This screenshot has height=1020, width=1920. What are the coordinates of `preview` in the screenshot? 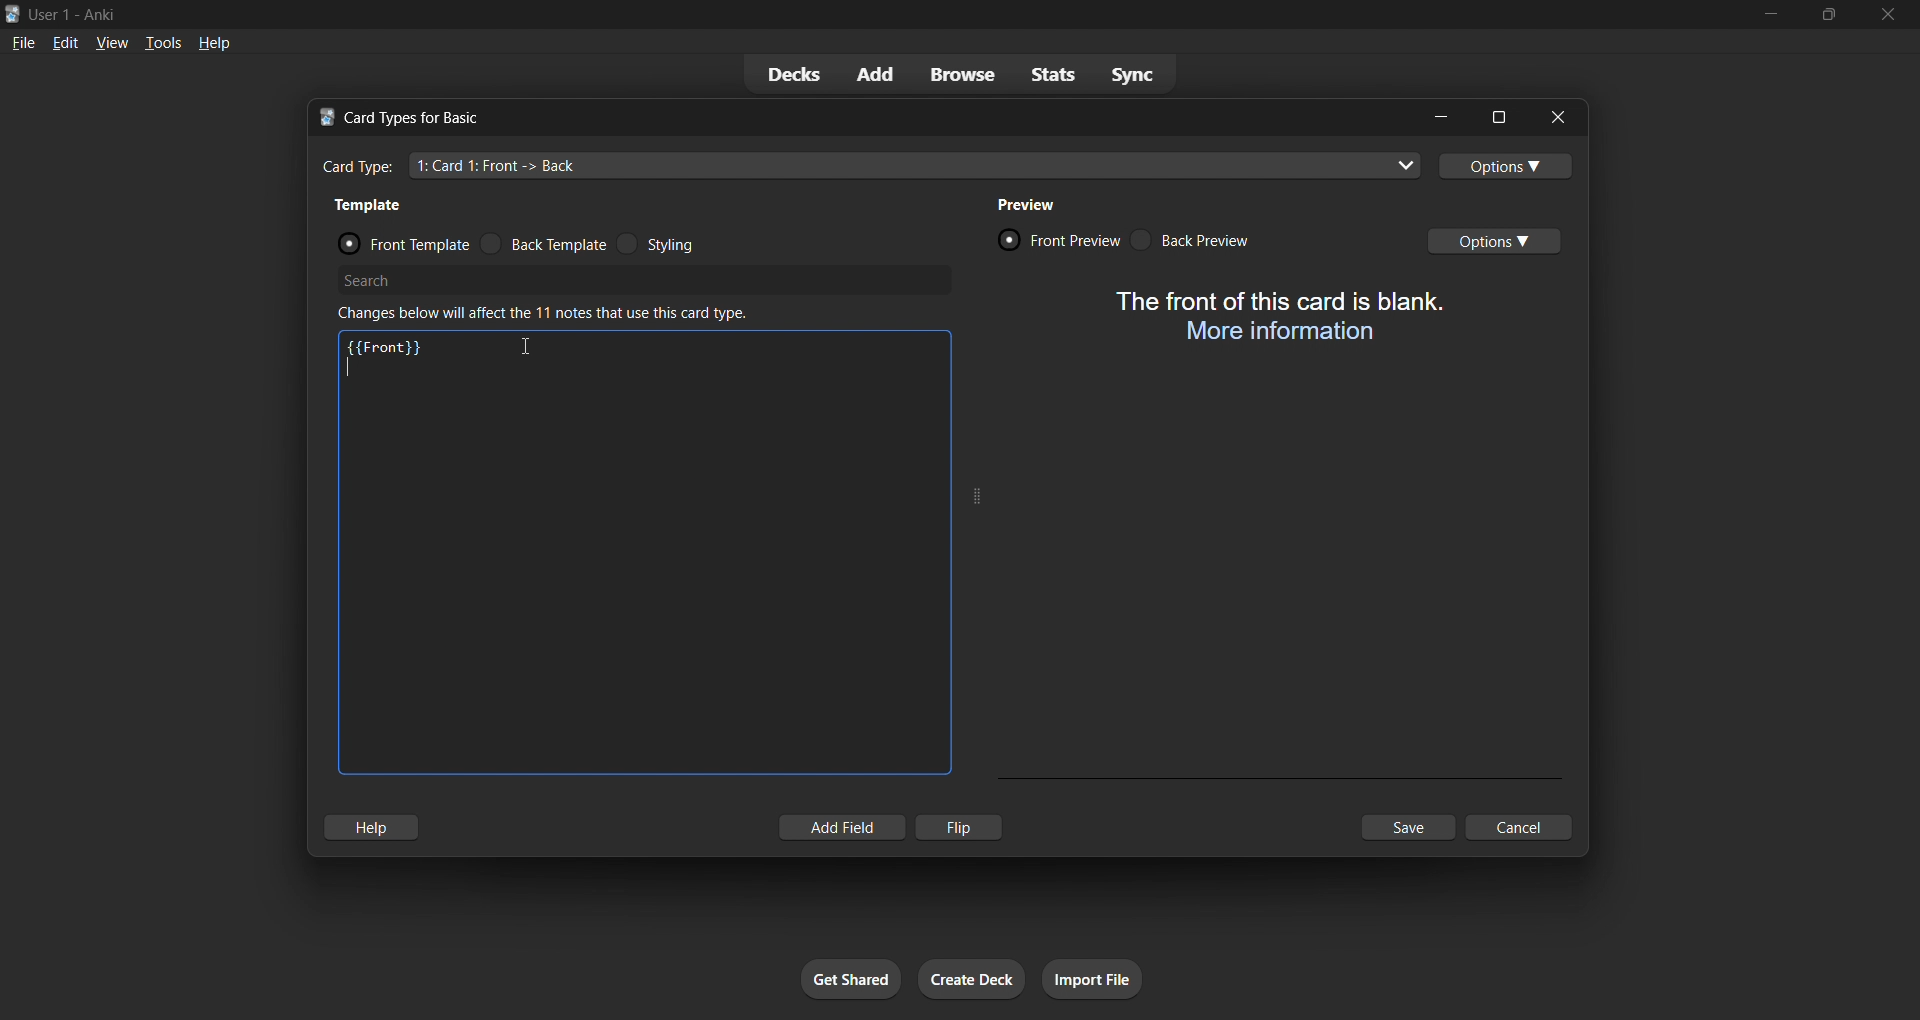 It's located at (1025, 203).